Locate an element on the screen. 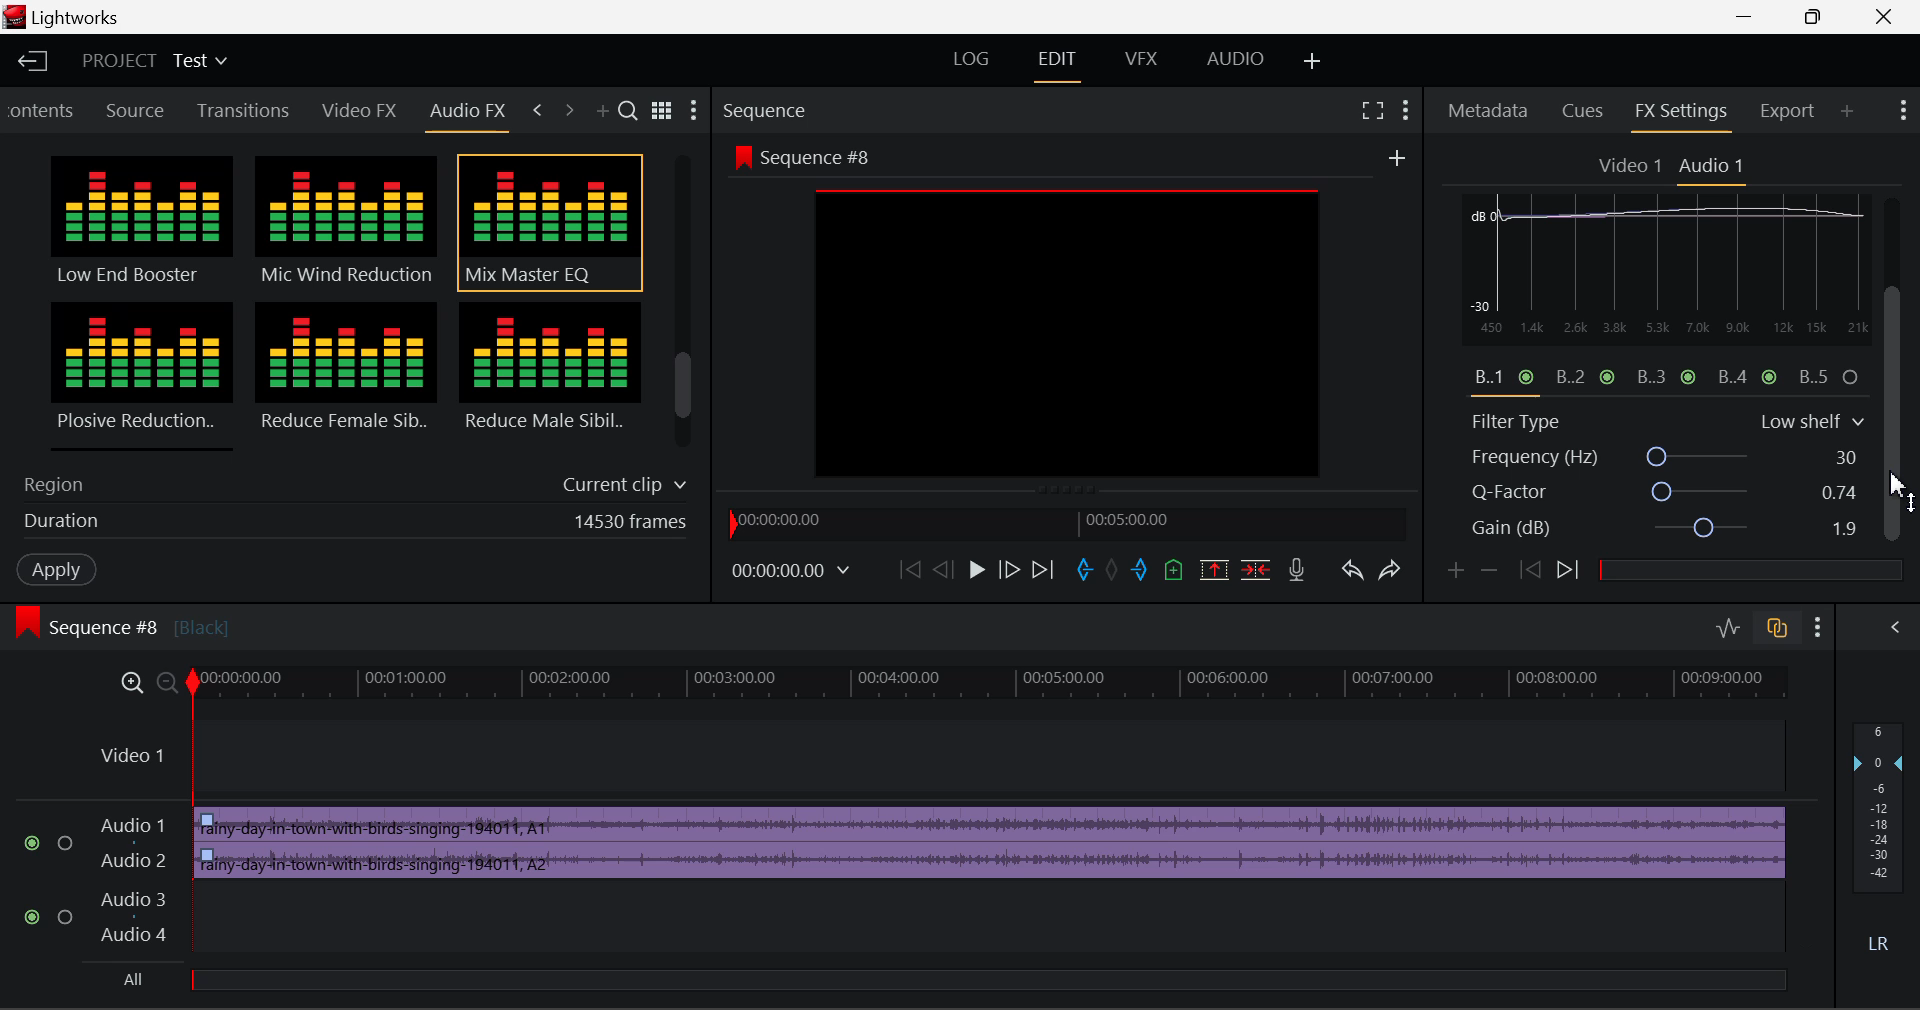  Minimize is located at coordinates (1822, 16).